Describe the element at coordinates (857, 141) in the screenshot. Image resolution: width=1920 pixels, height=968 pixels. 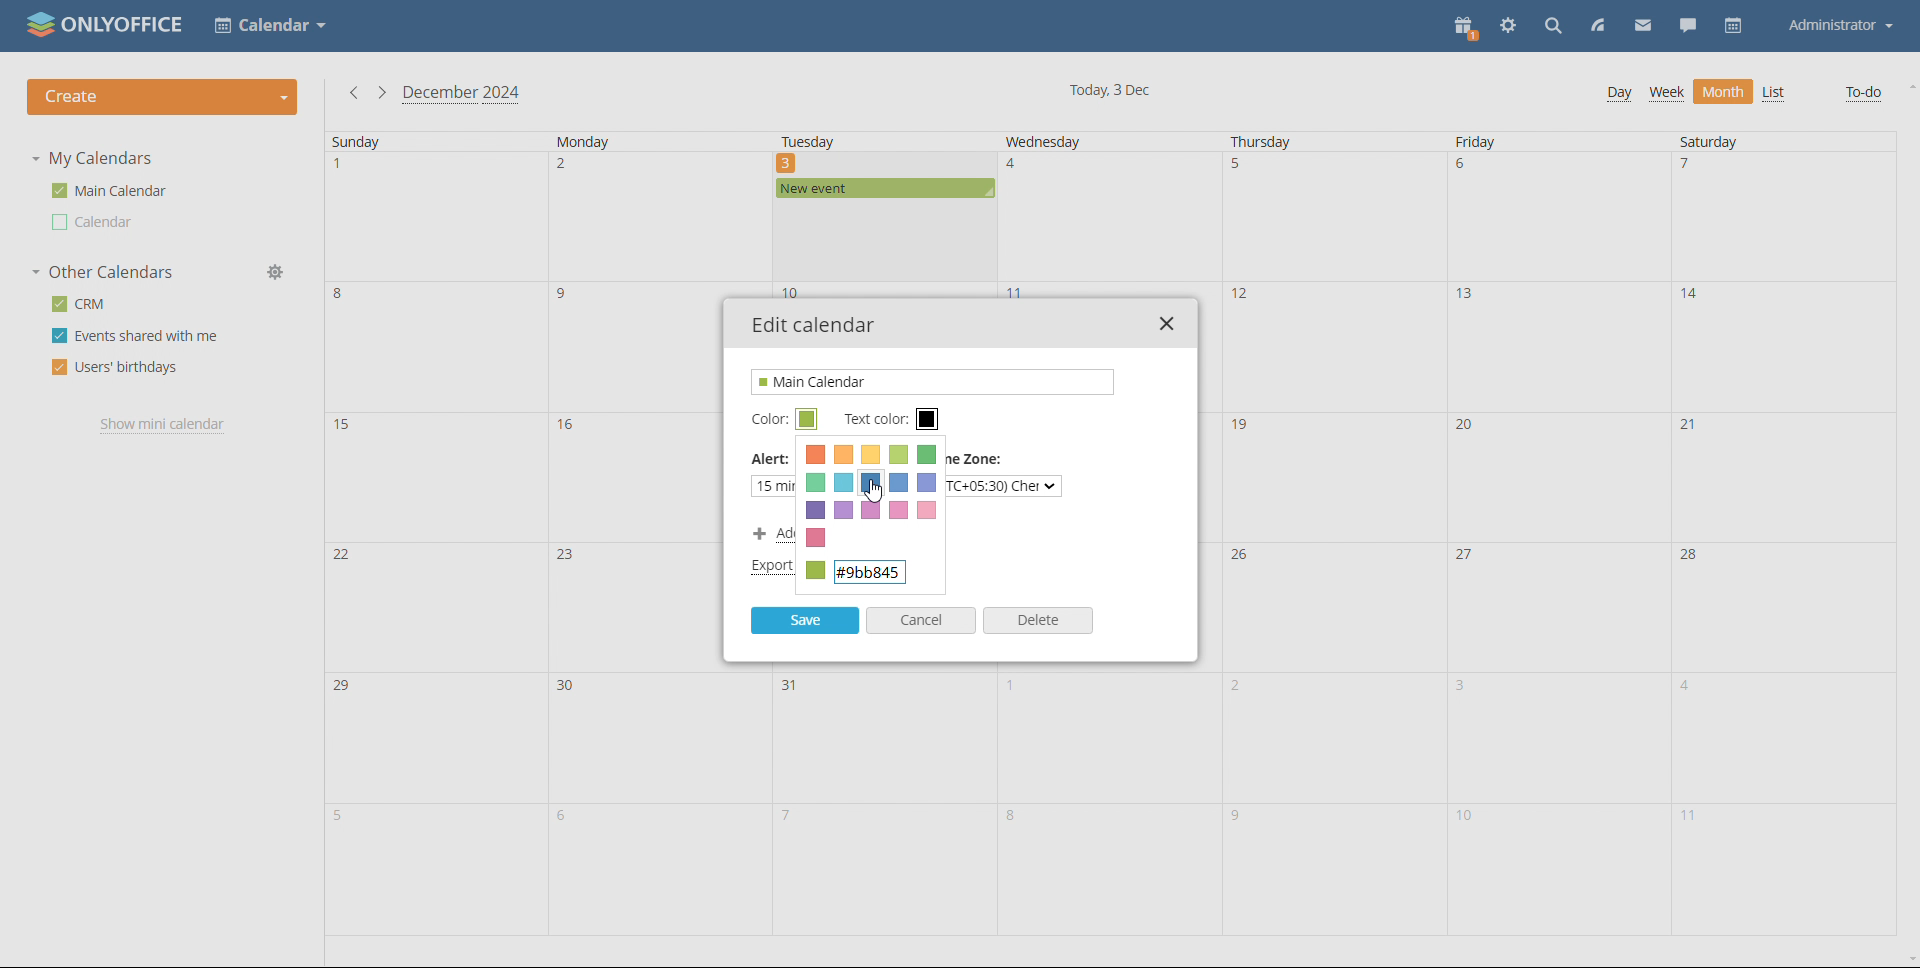
I see `tuesday` at that location.